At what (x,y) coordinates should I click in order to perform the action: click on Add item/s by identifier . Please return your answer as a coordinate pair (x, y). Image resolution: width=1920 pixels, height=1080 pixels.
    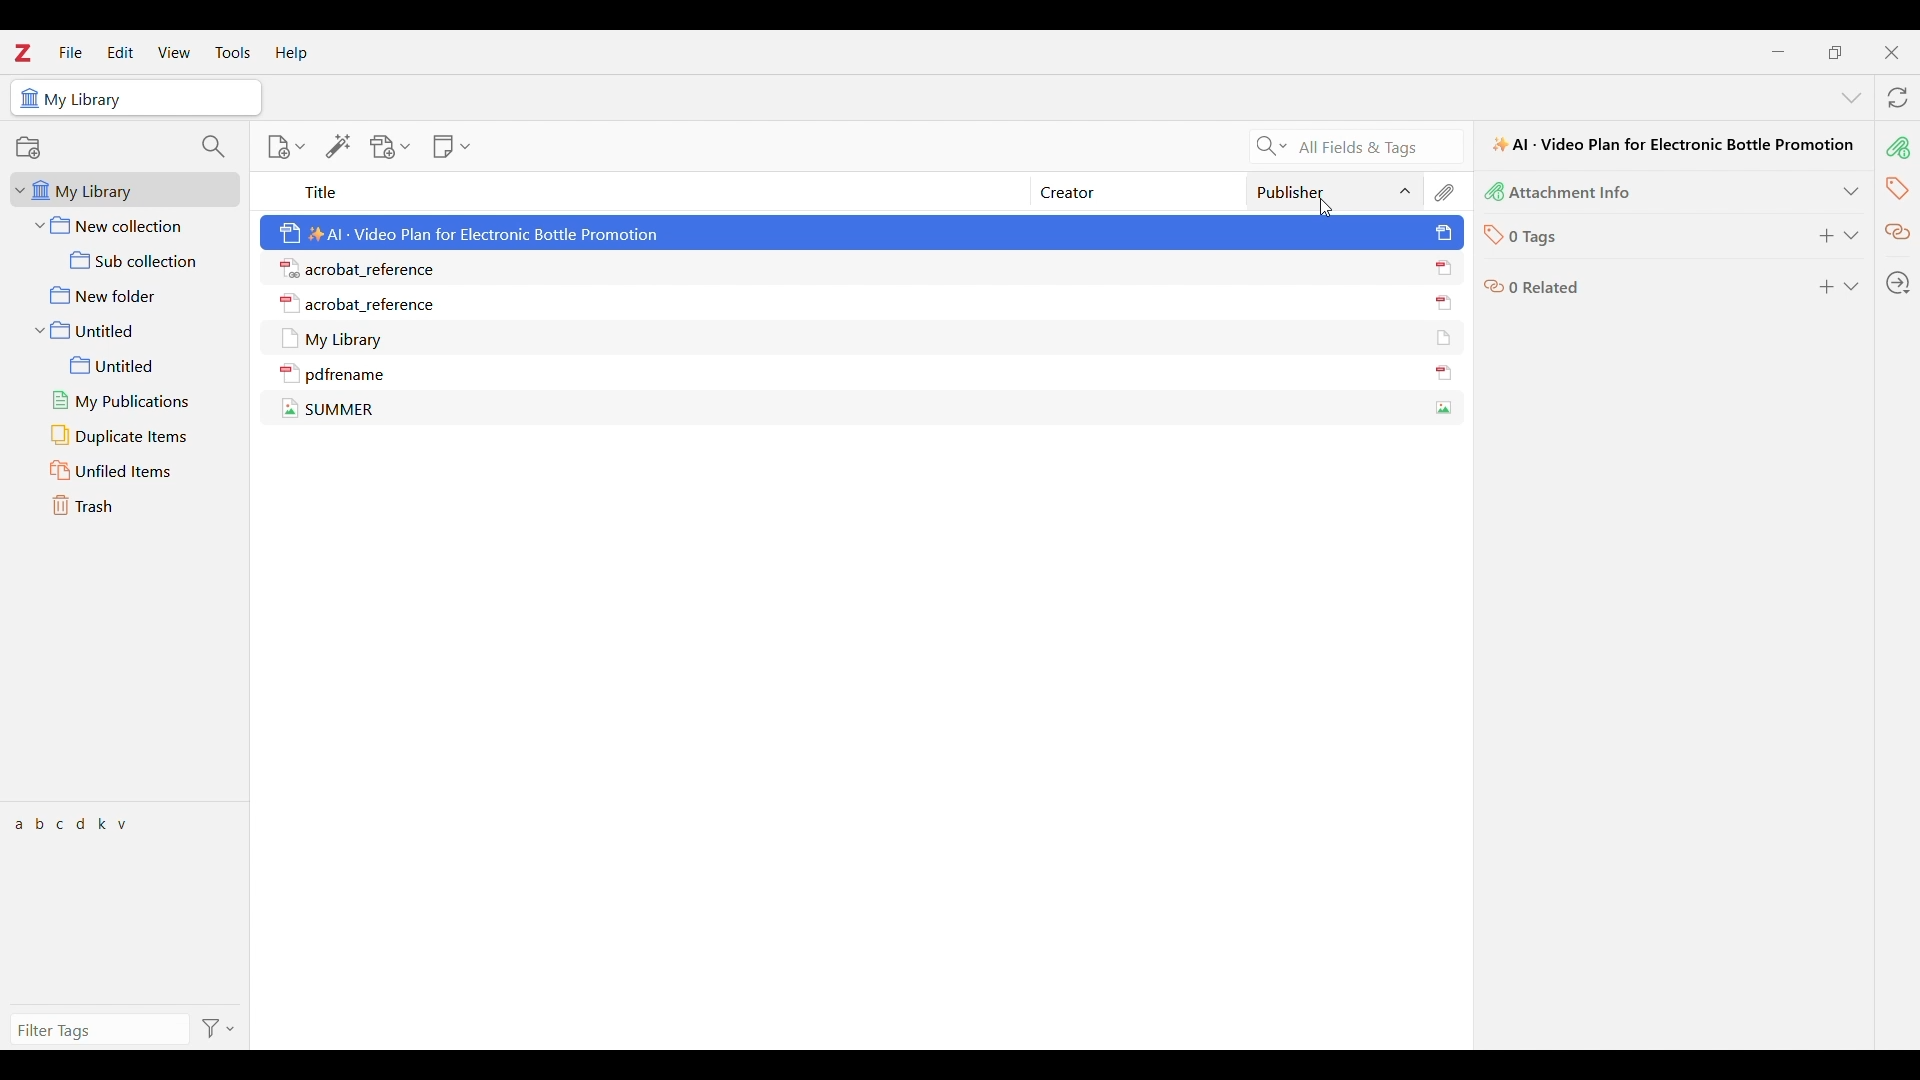
    Looking at the image, I should click on (338, 146).